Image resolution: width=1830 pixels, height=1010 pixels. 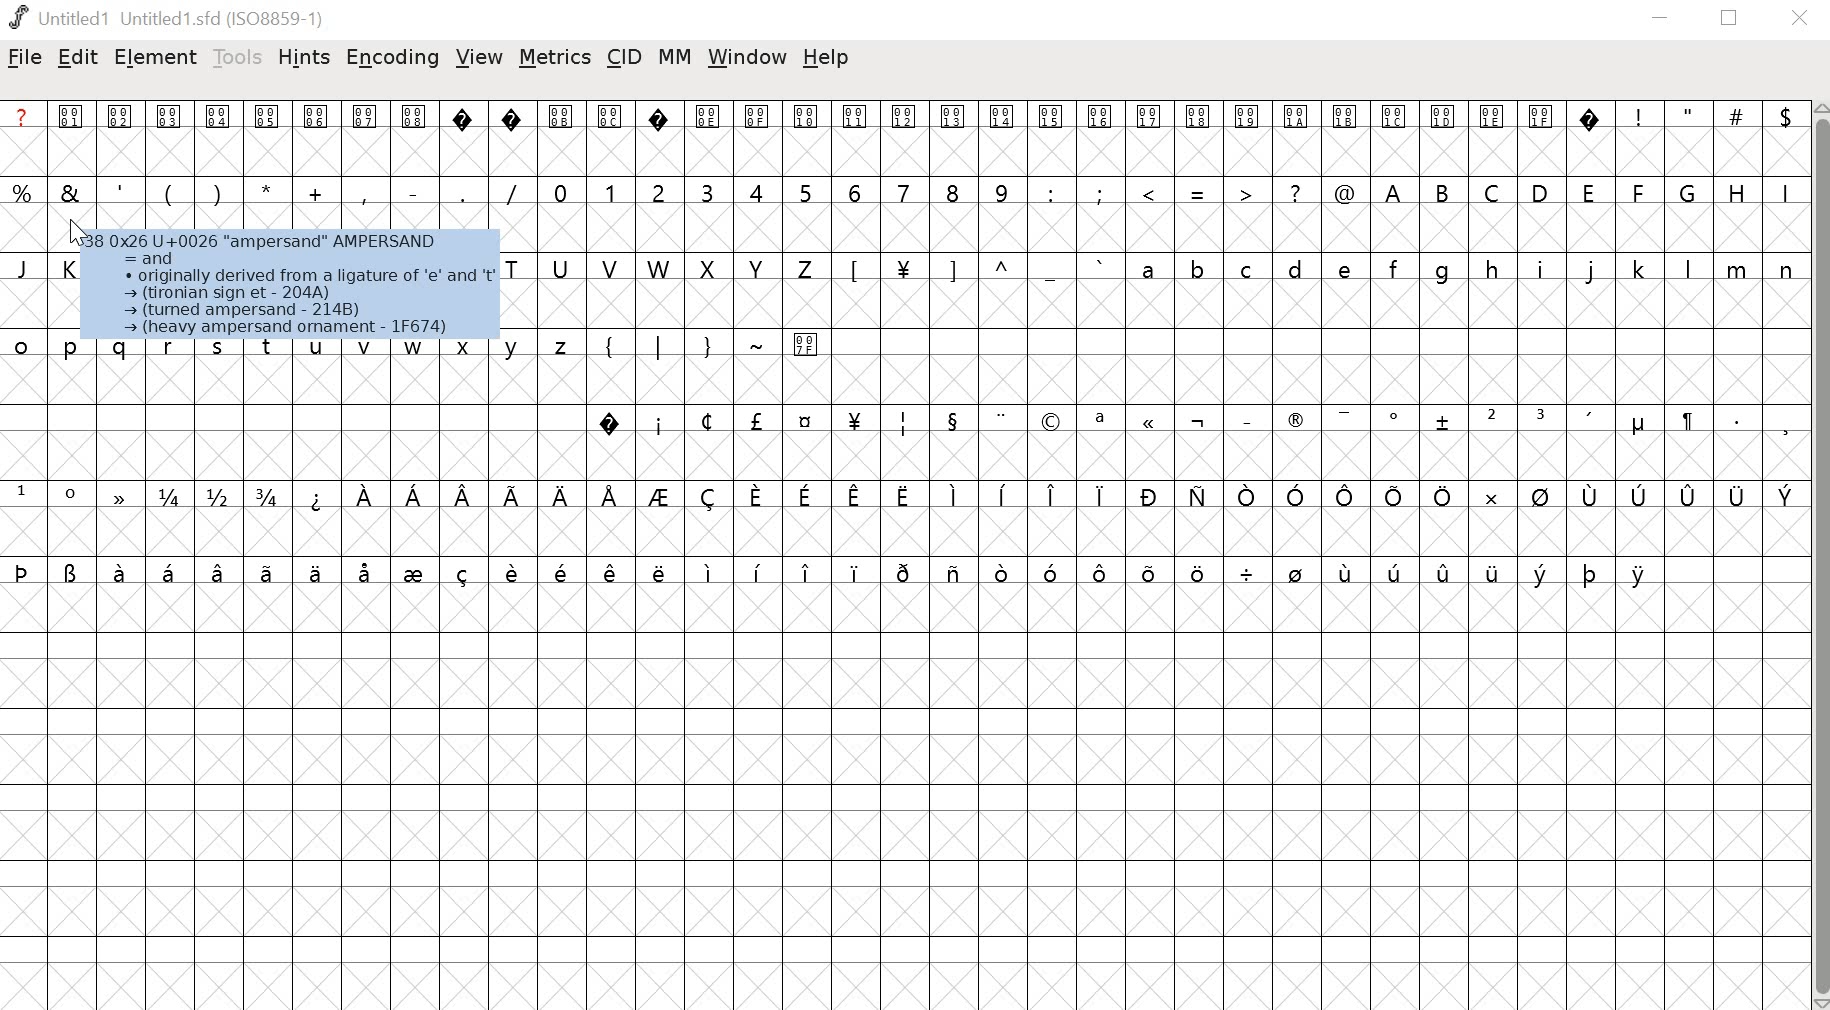 I want to click on symbol, so click(x=804, y=571).